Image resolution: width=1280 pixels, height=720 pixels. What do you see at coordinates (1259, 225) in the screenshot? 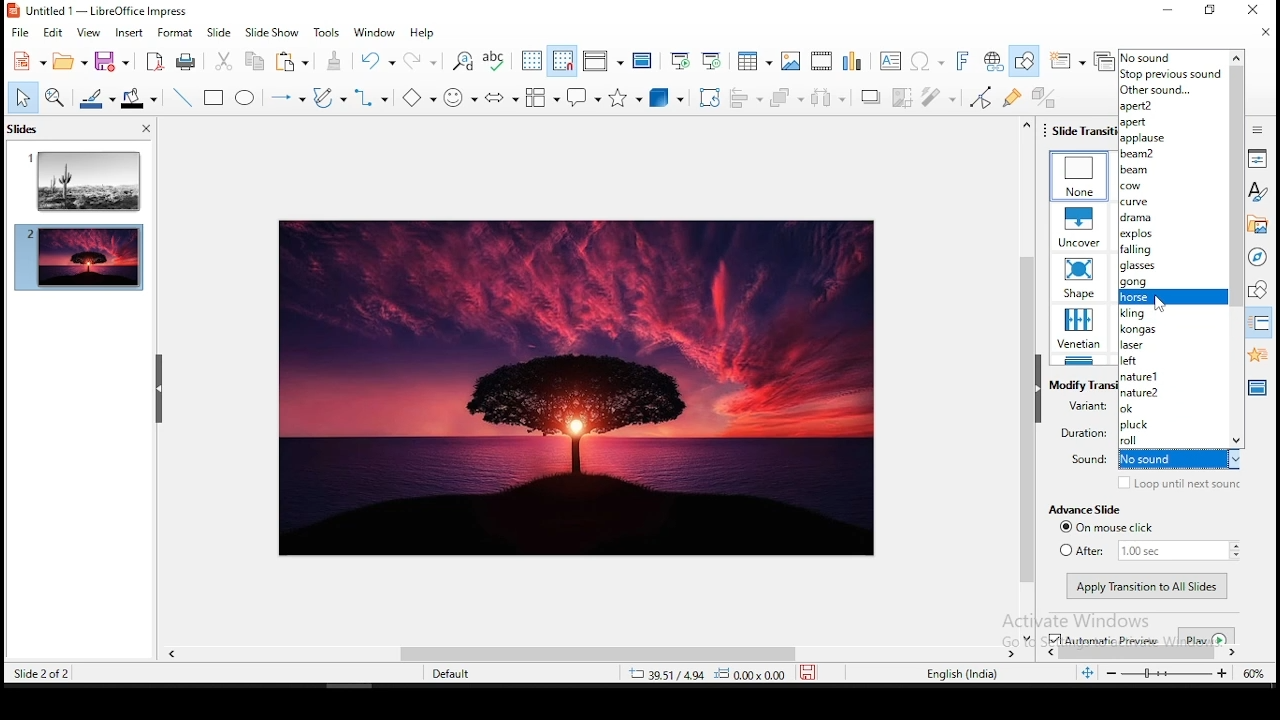
I see `gallery` at bounding box center [1259, 225].